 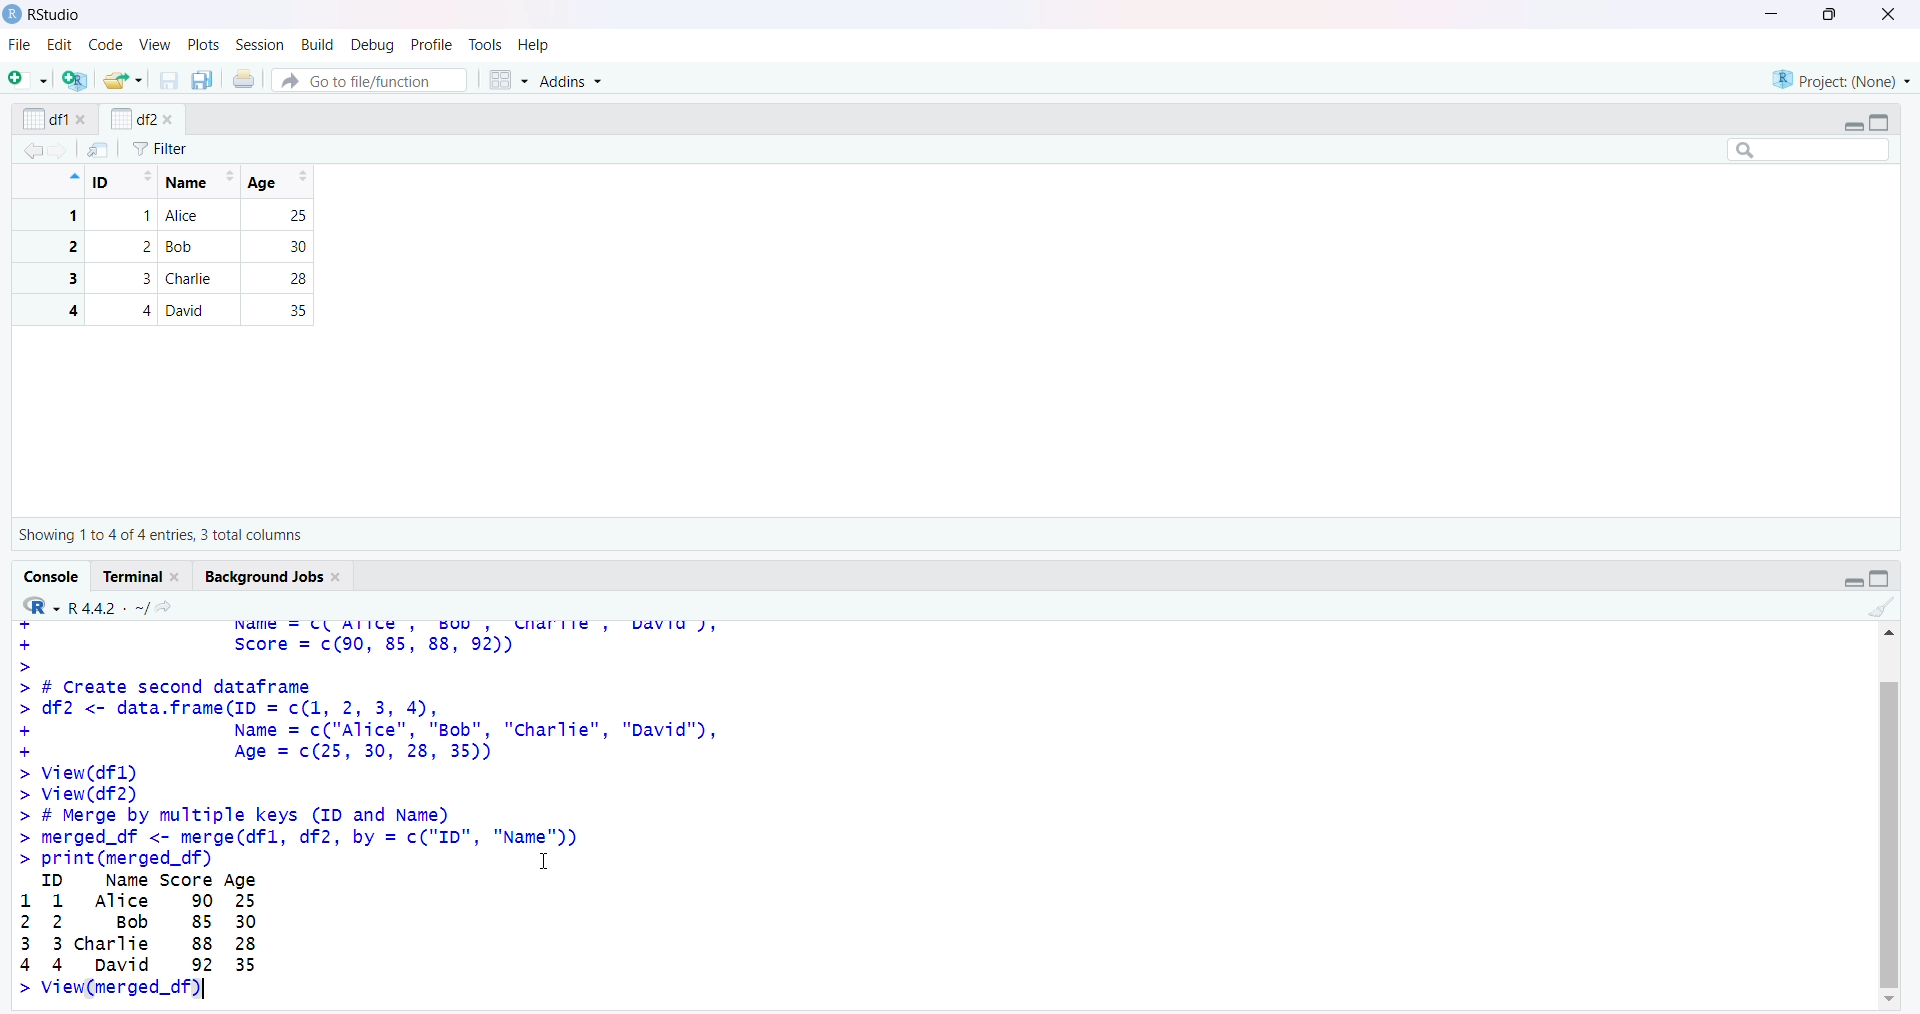 What do you see at coordinates (172, 216) in the screenshot?
I see `1 1 Alice 25` at bounding box center [172, 216].